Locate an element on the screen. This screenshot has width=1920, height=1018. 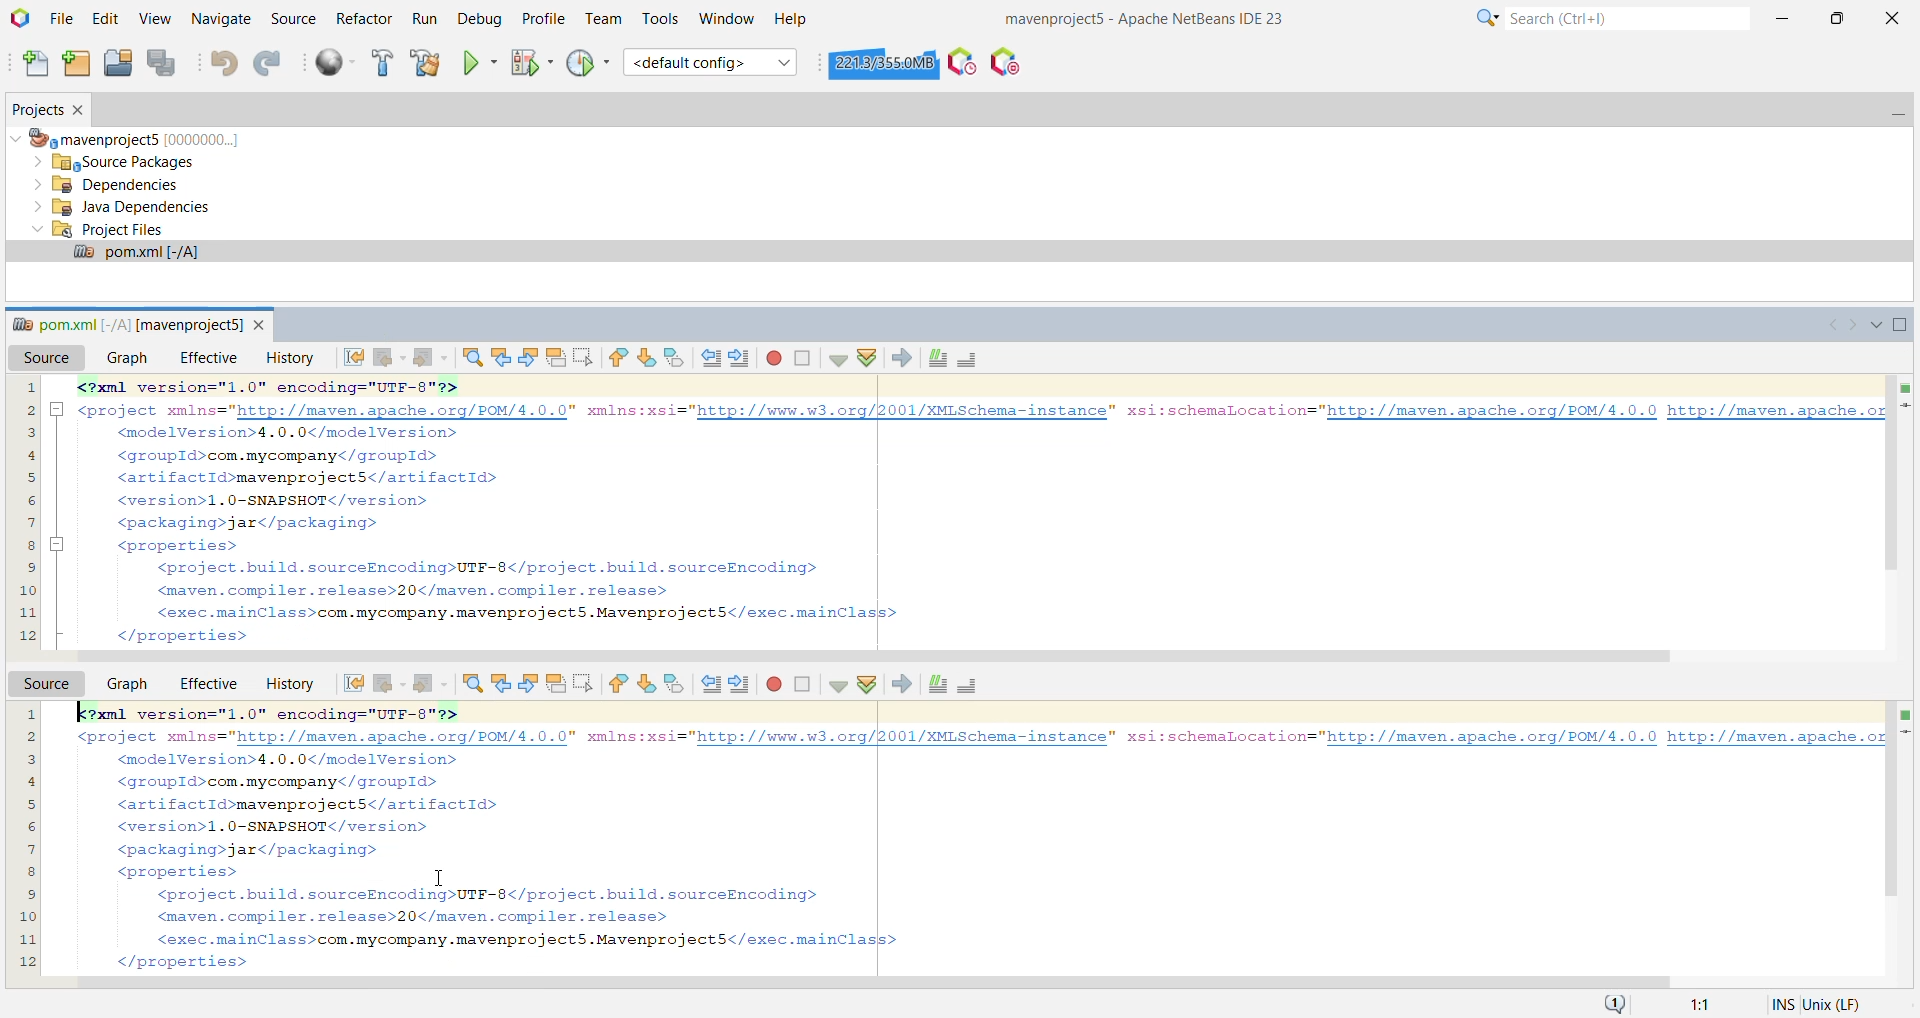
9 is located at coordinates (25, 564).